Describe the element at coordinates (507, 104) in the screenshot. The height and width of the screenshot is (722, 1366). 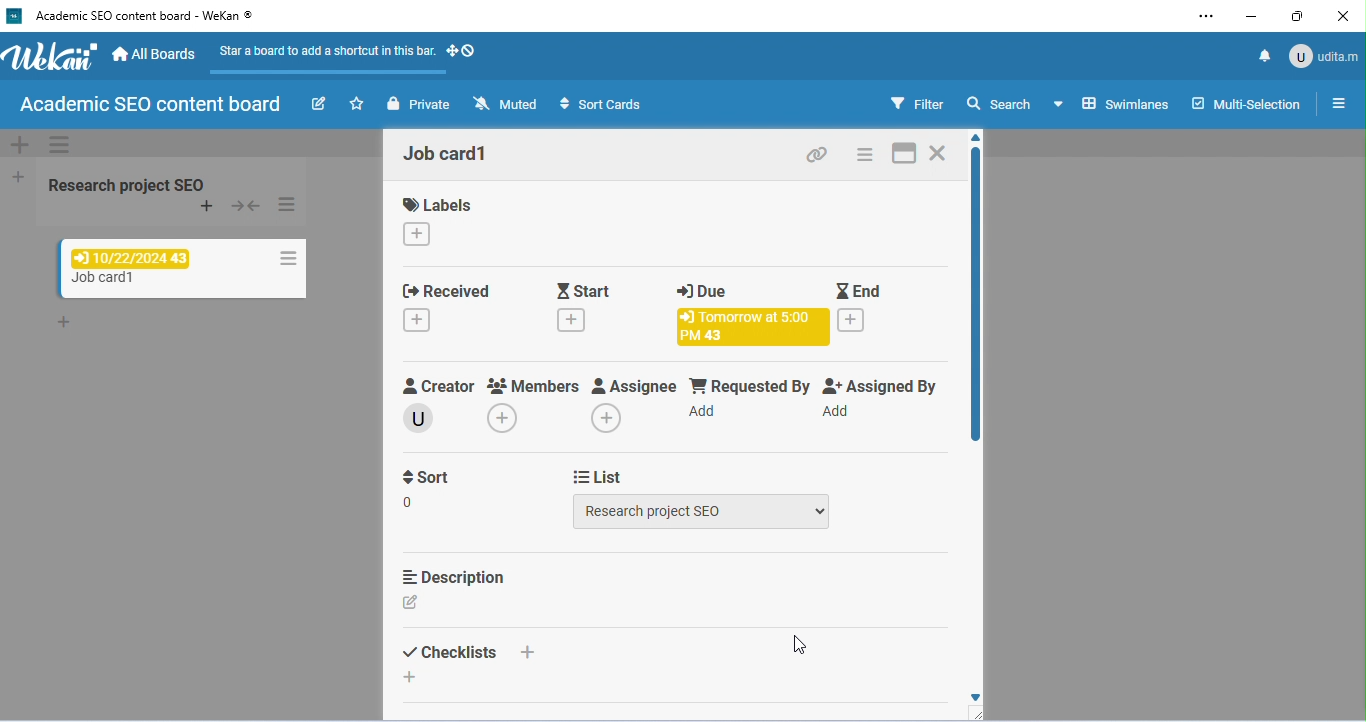
I see `muted` at that location.